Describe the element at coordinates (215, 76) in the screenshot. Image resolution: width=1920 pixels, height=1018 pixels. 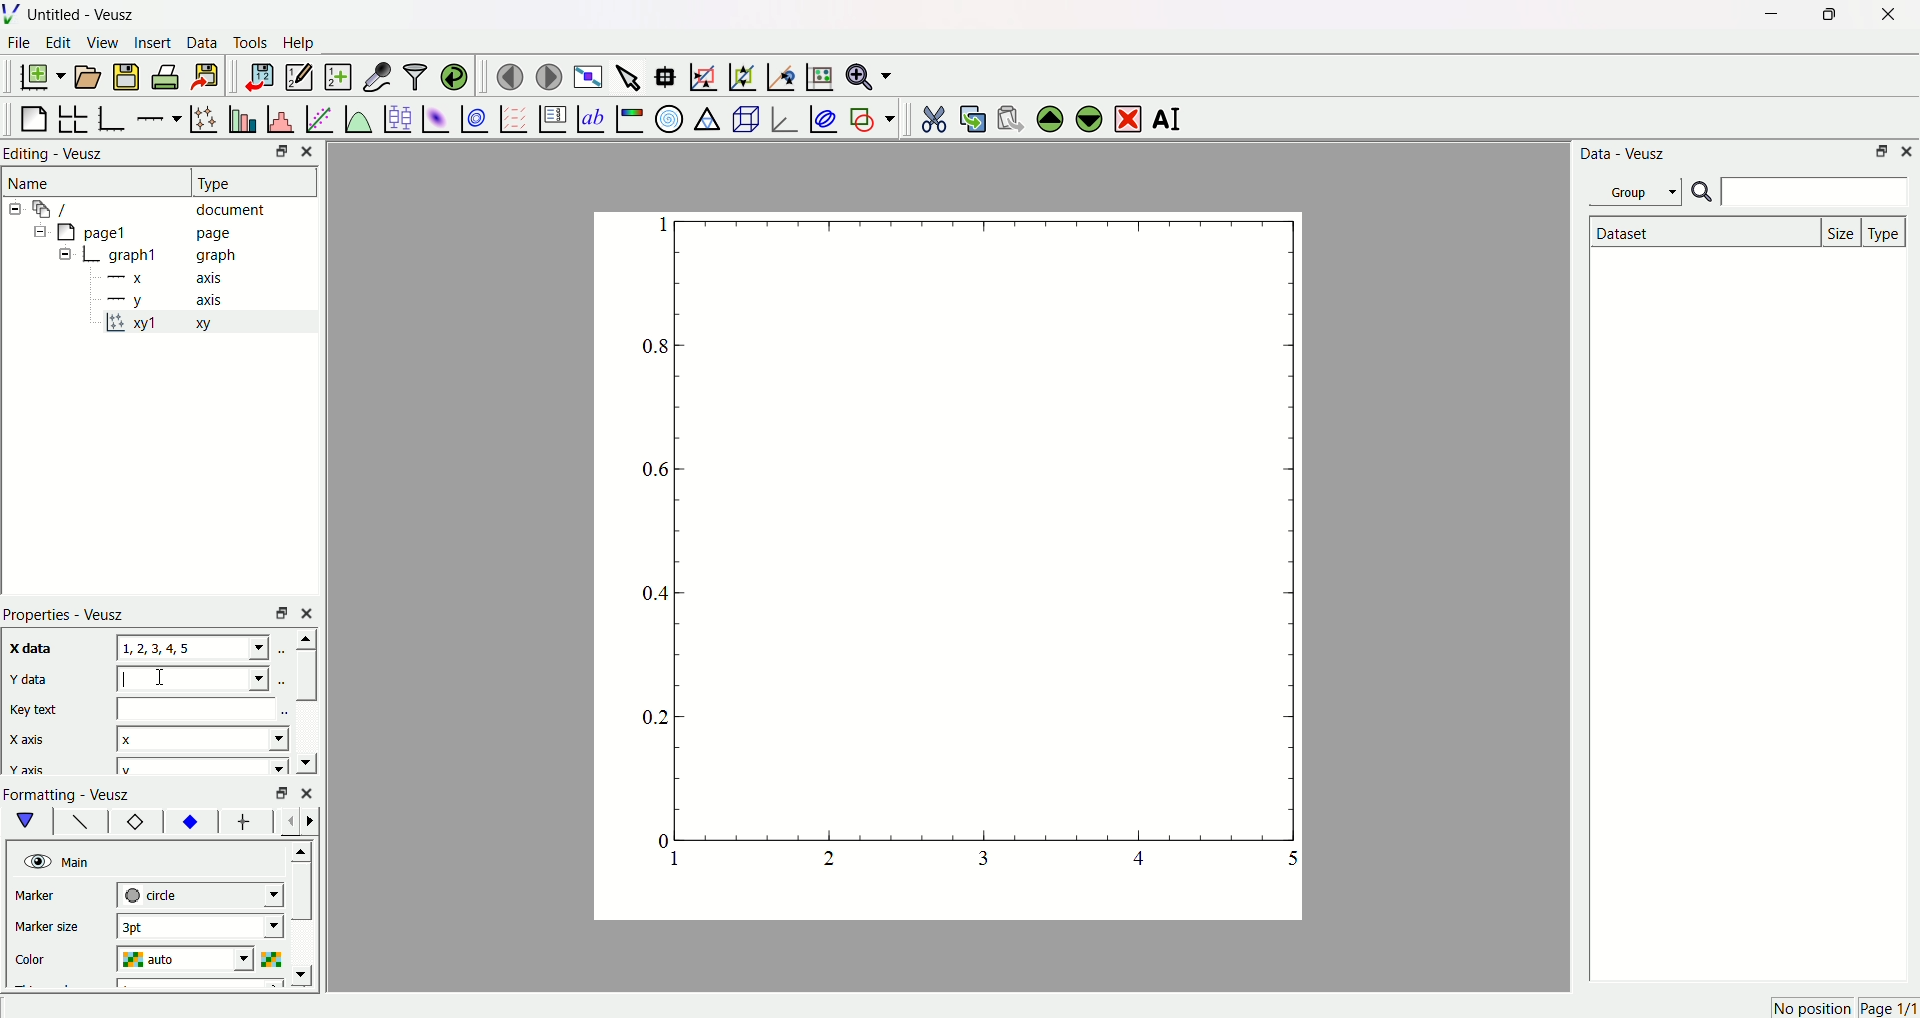
I see `export document` at that location.